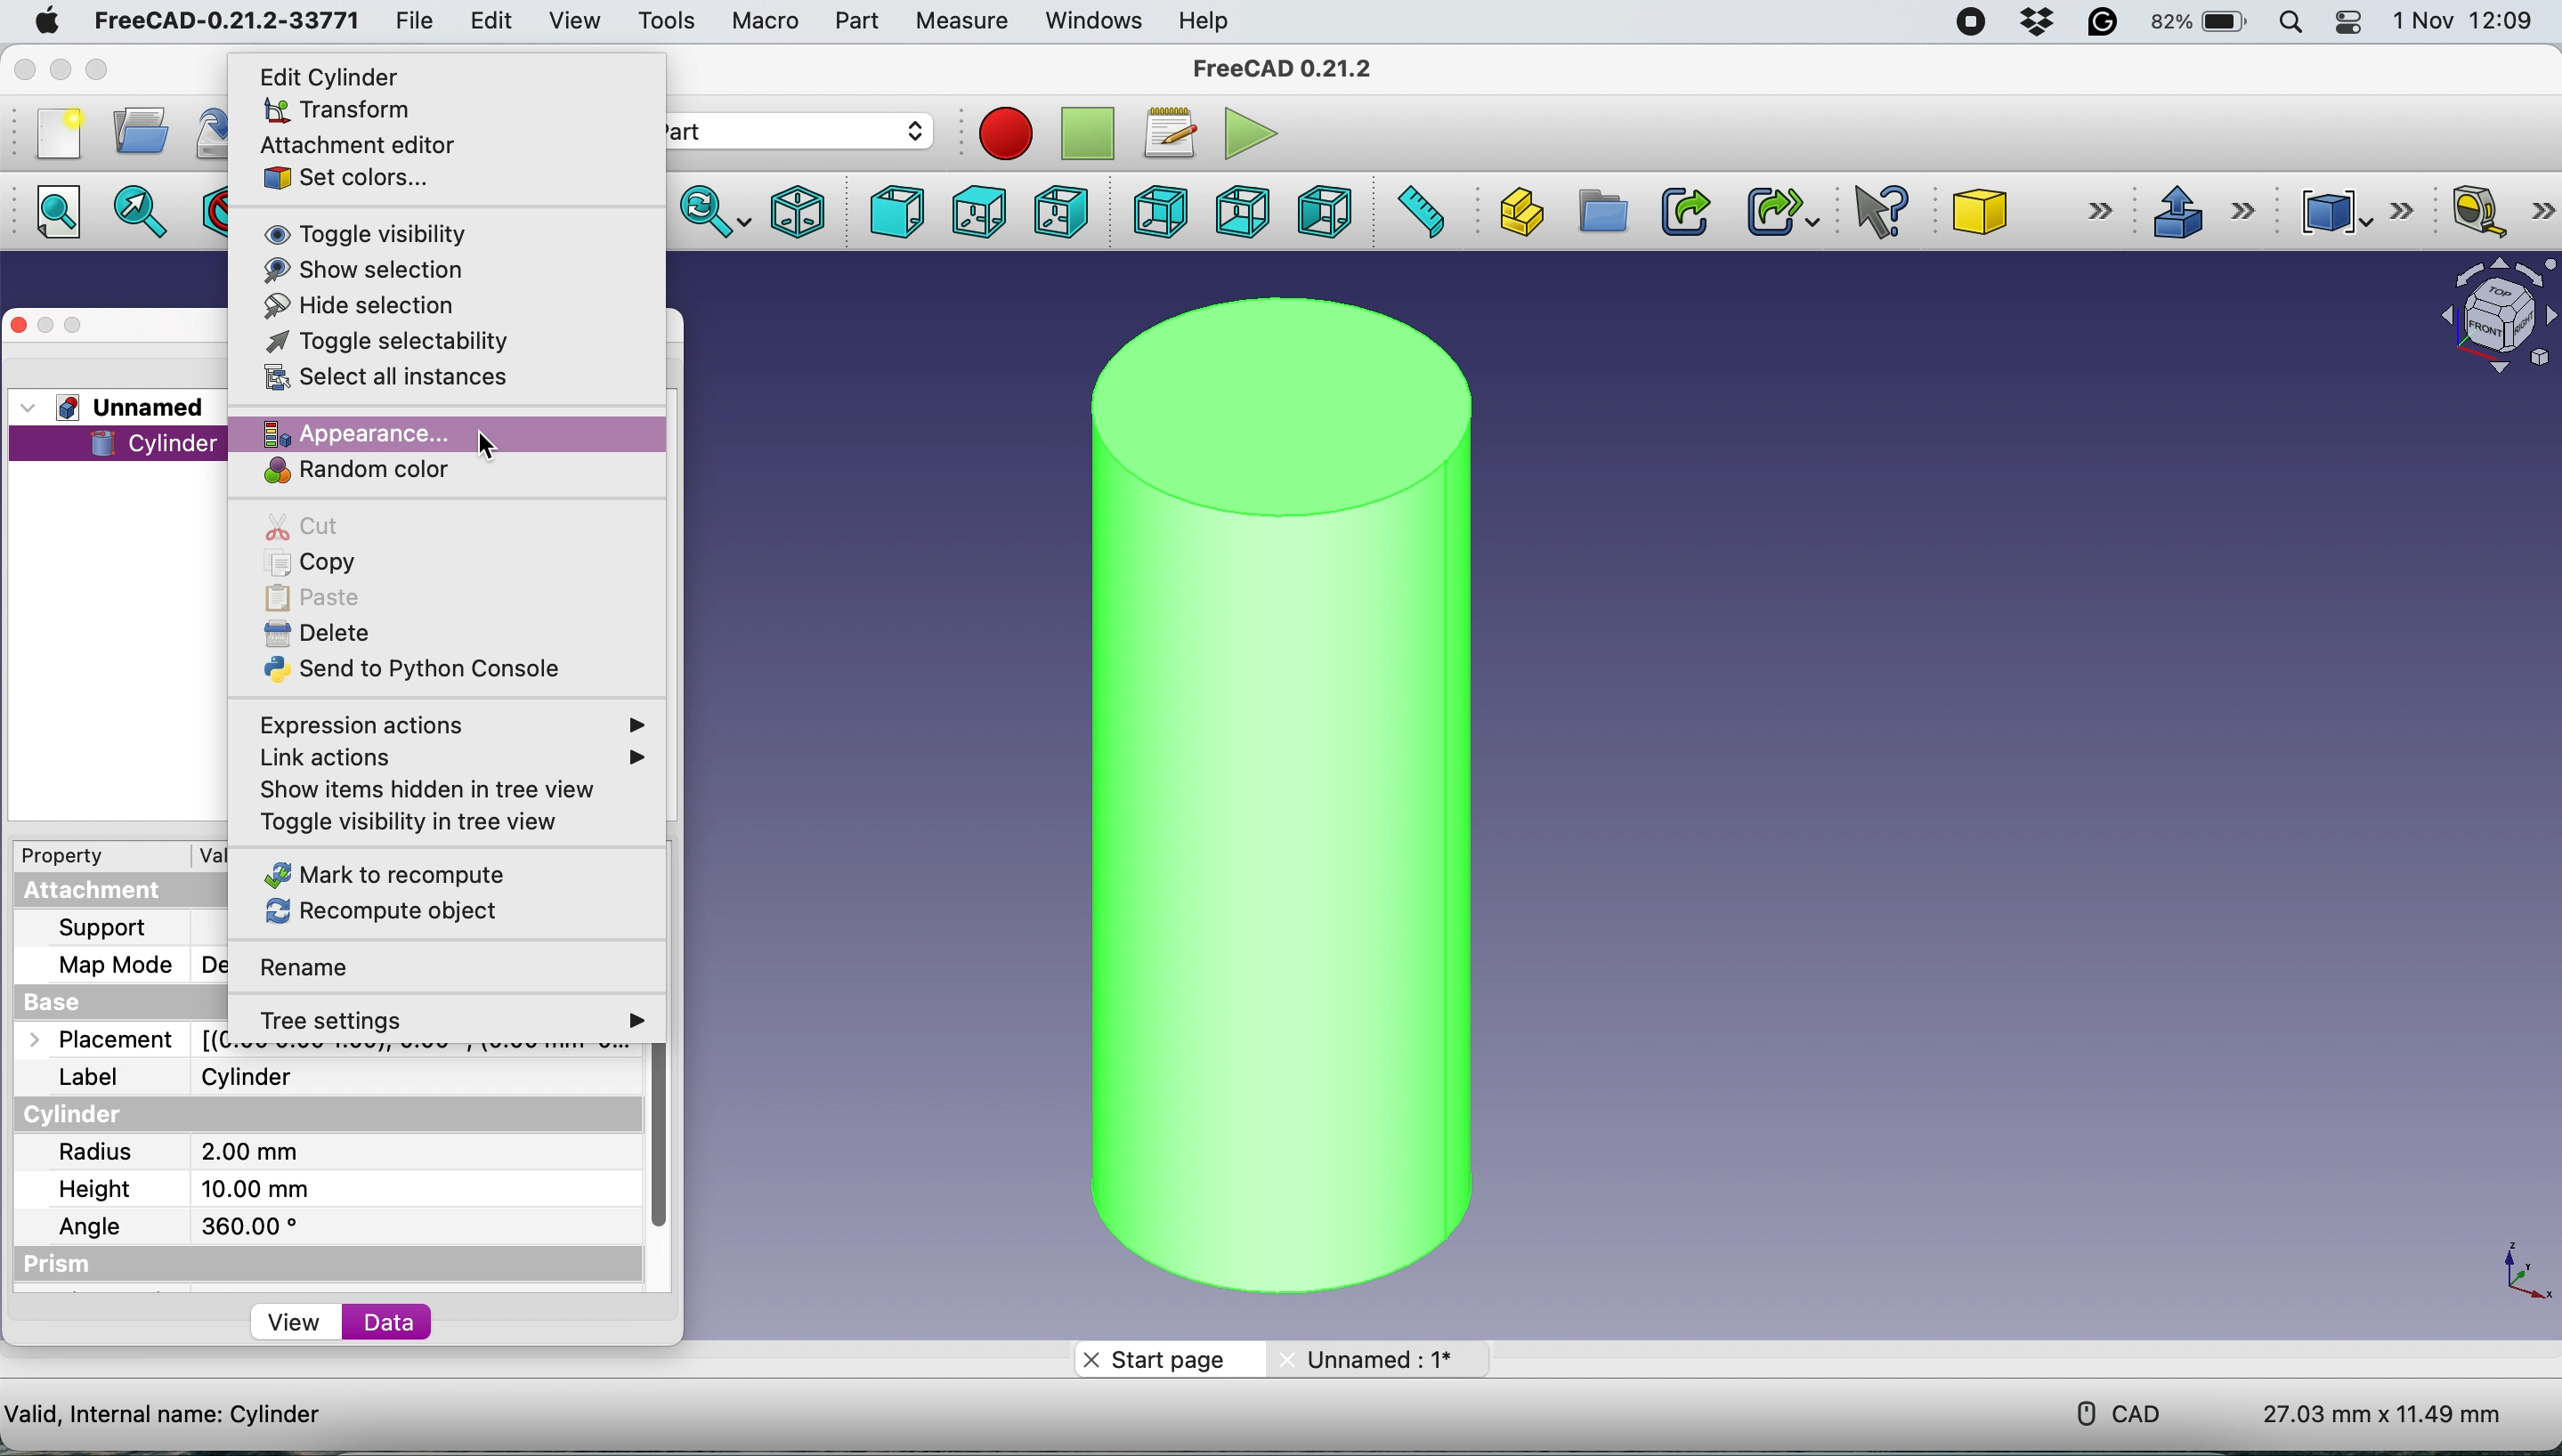 Image resolution: width=2562 pixels, height=1456 pixels. I want to click on show selection, so click(369, 269).